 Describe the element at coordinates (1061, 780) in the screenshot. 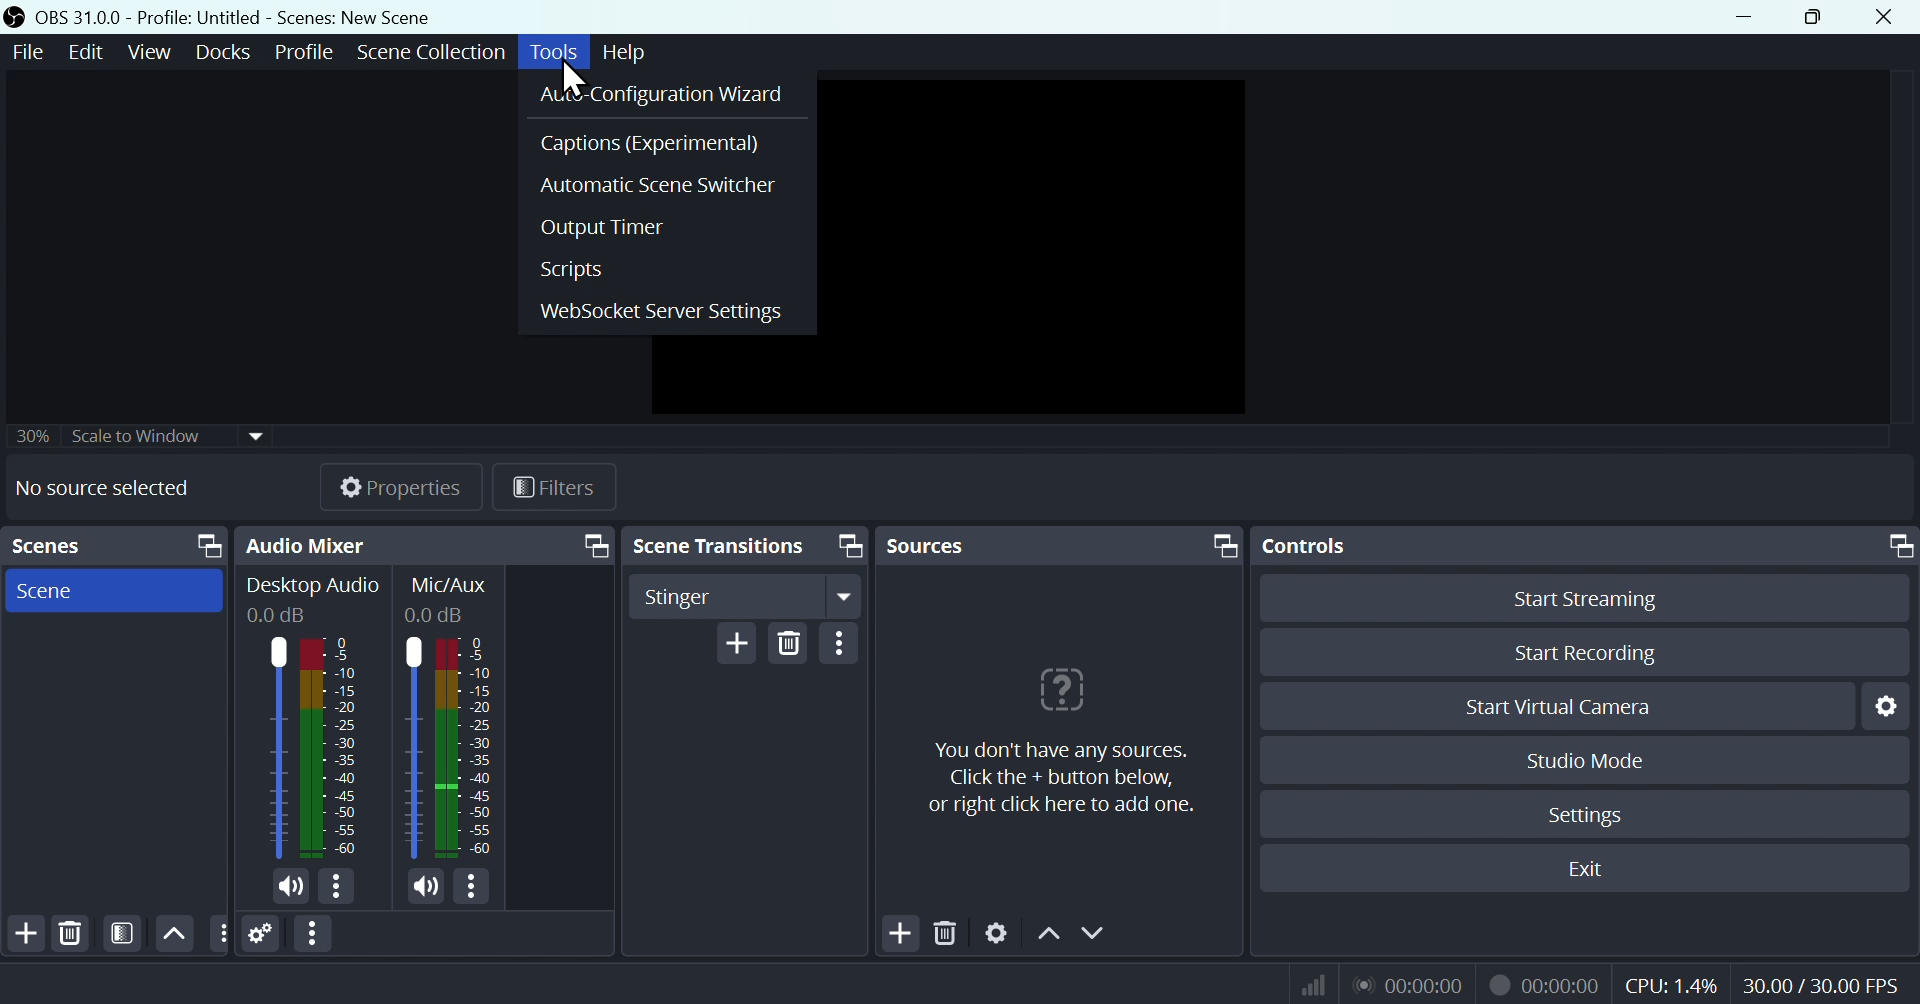

I see `you don't have any sources.` at that location.